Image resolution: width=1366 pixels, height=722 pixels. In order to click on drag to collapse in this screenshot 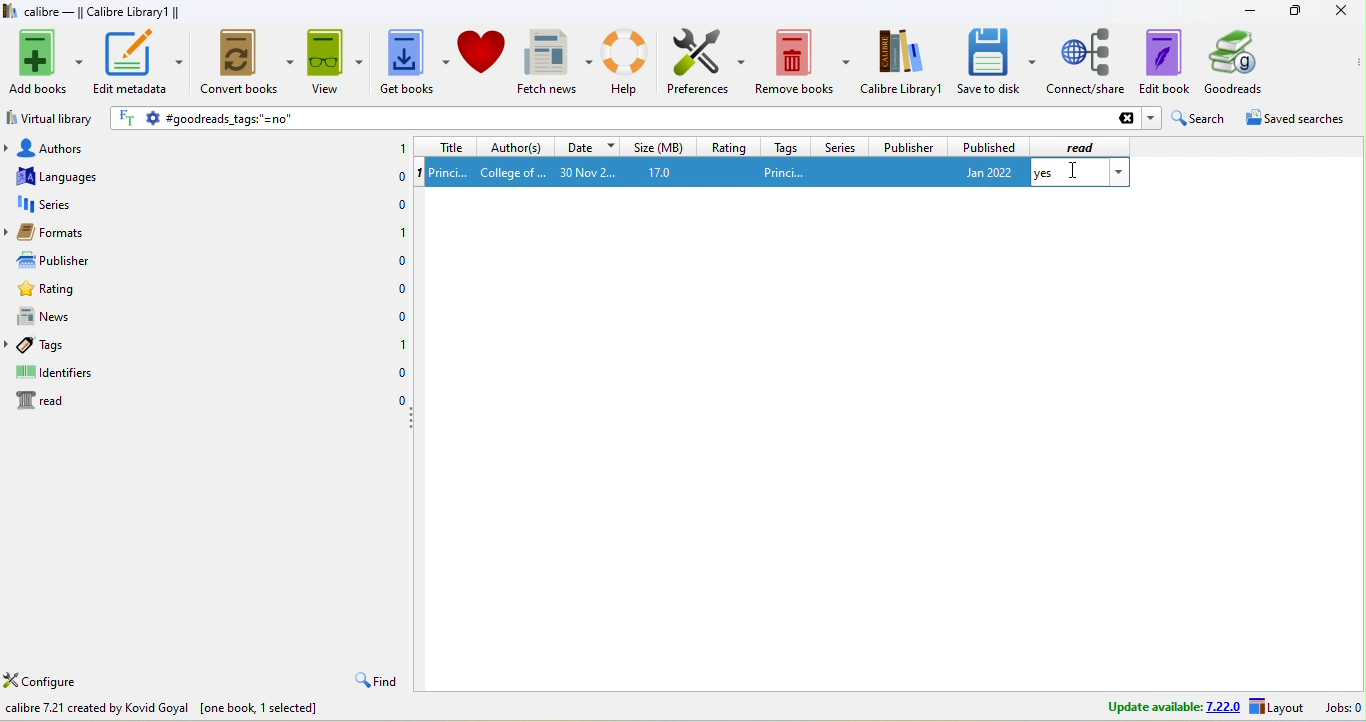, I will do `click(413, 419)`.